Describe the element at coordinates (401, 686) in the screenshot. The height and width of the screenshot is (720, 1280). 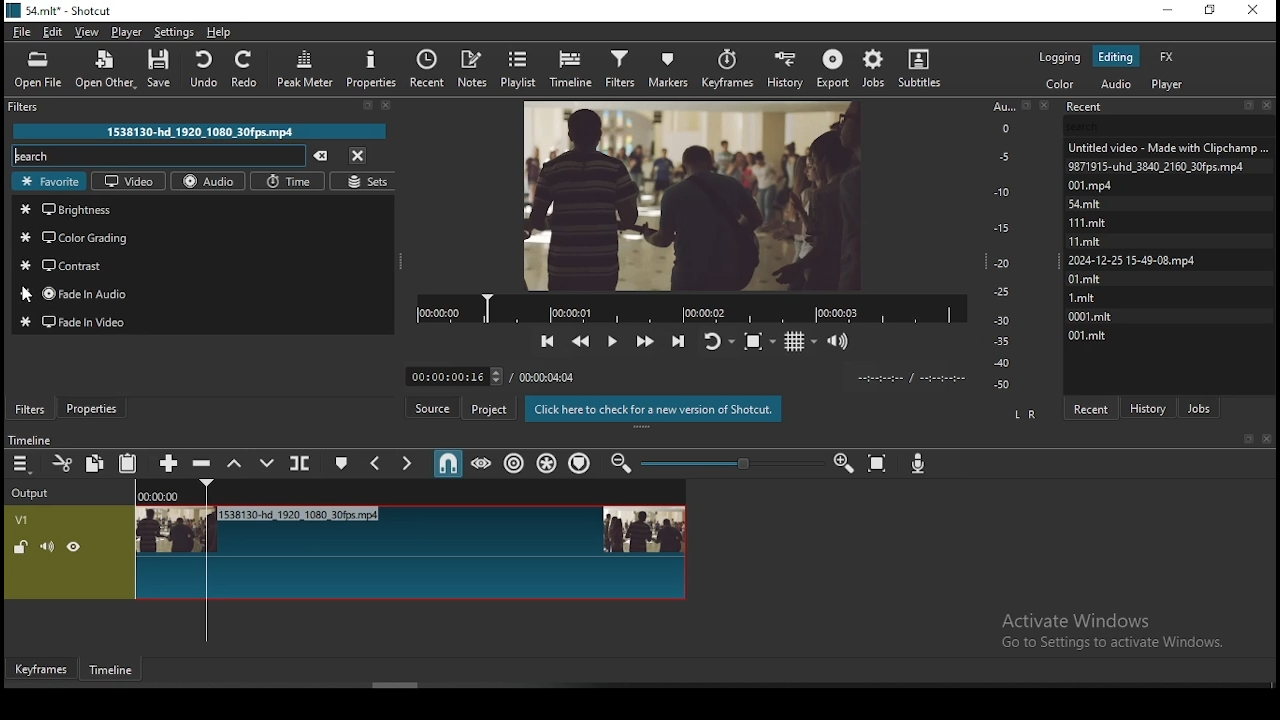
I see `scroll bar` at that location.